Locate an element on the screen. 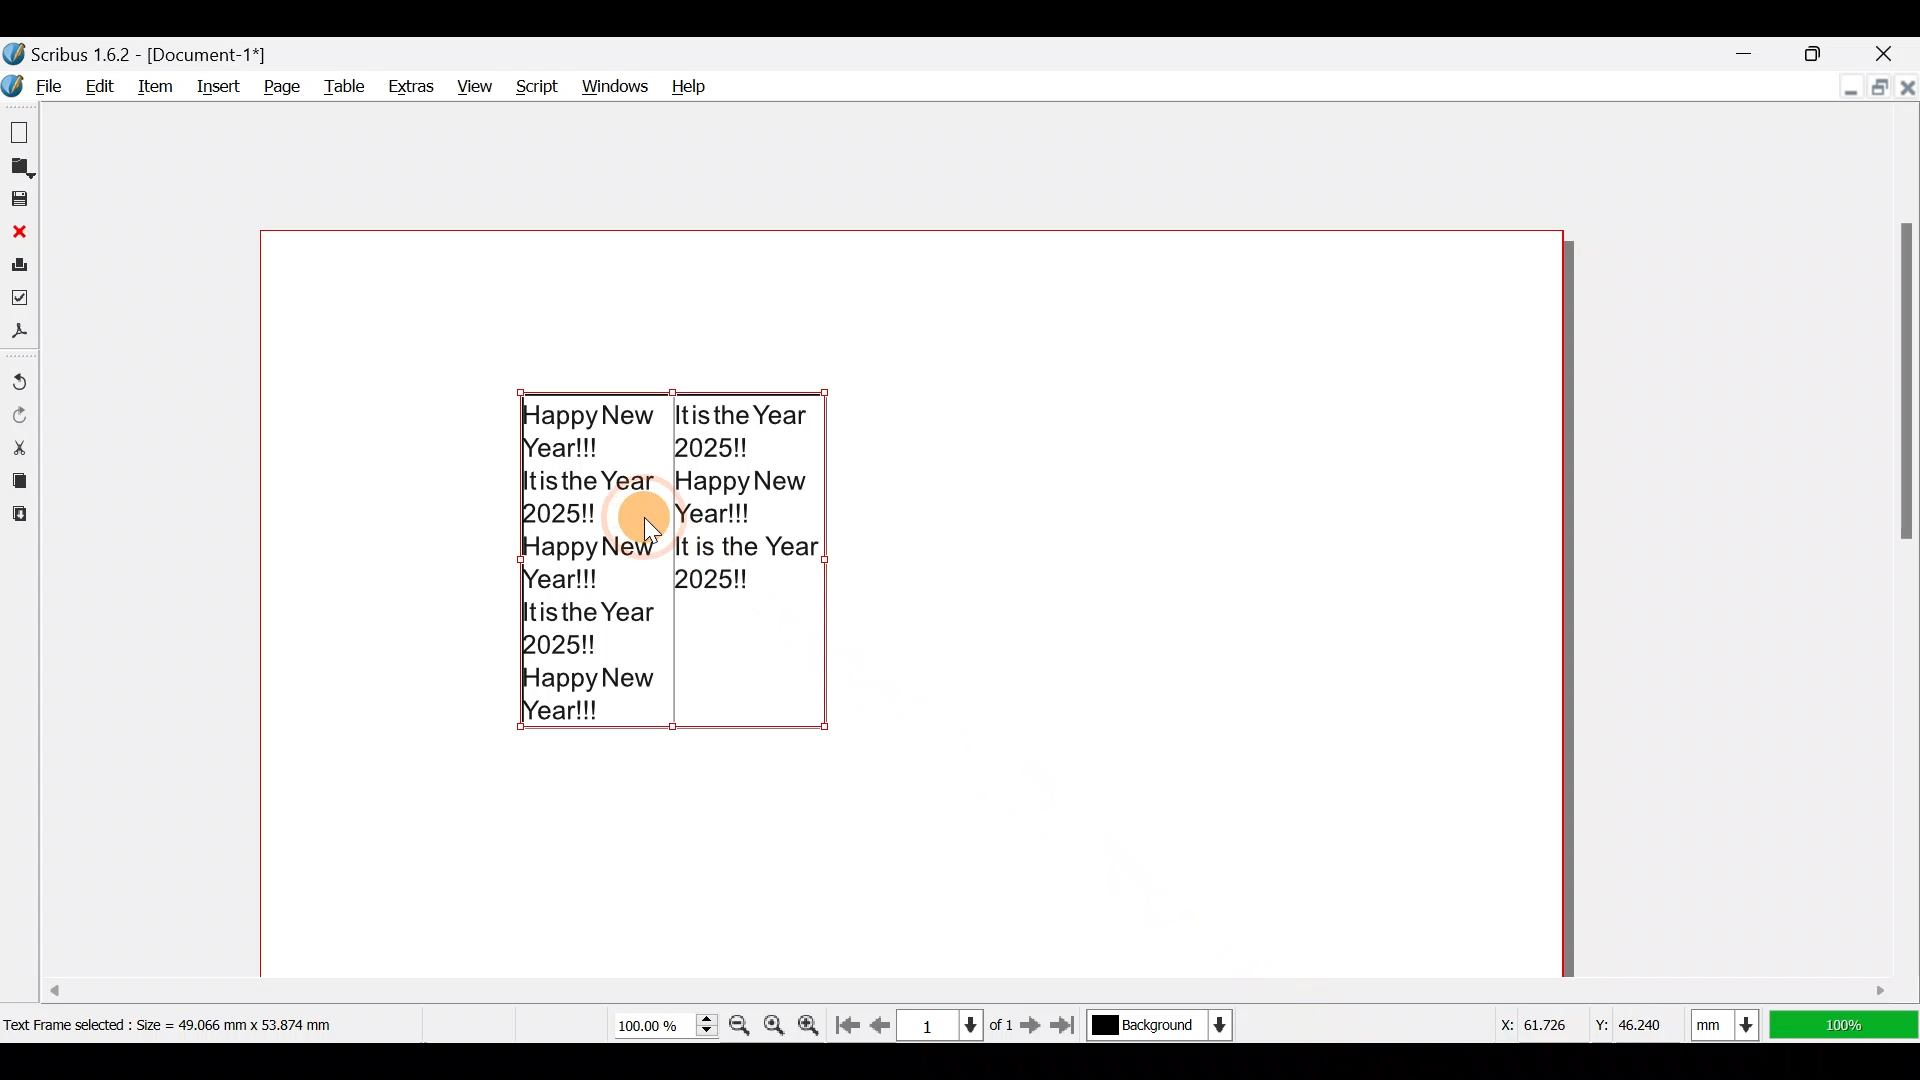 The height and width of the screenshot is (1080, 1920). Y-axis dimension values is located at coordinates (1639, 1017).